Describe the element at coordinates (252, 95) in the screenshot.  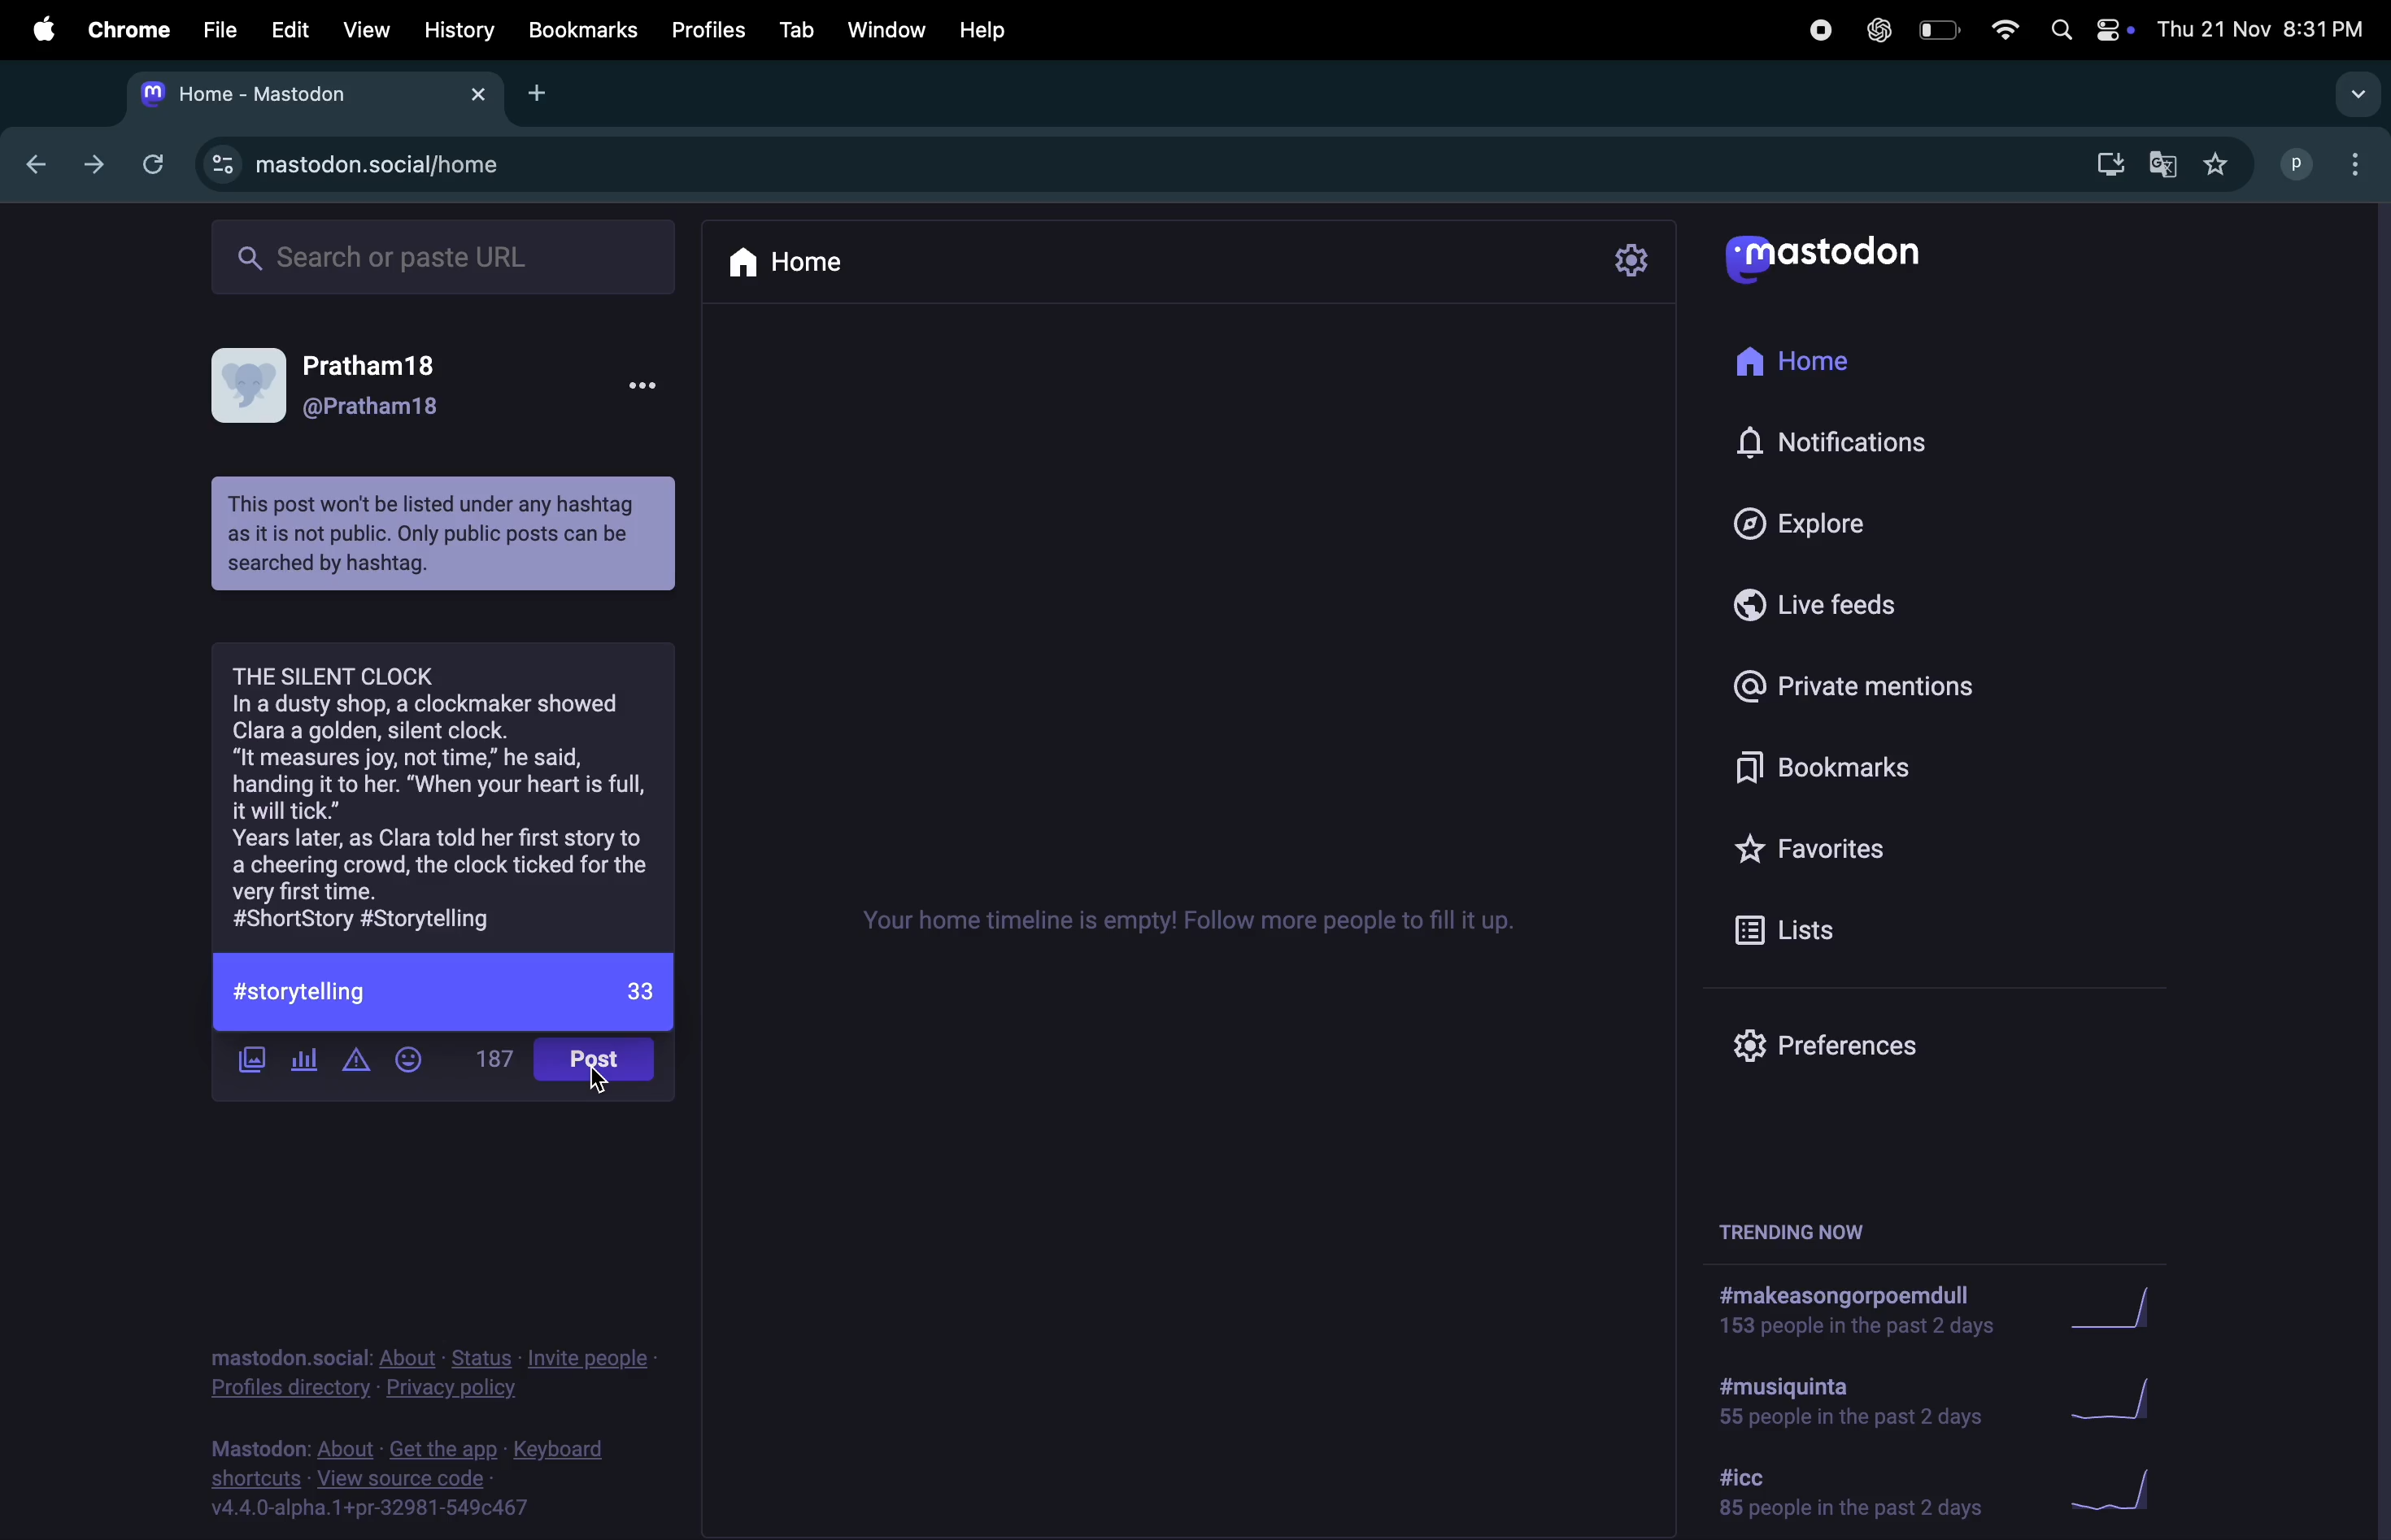
I see `mastadon tab` at that location.